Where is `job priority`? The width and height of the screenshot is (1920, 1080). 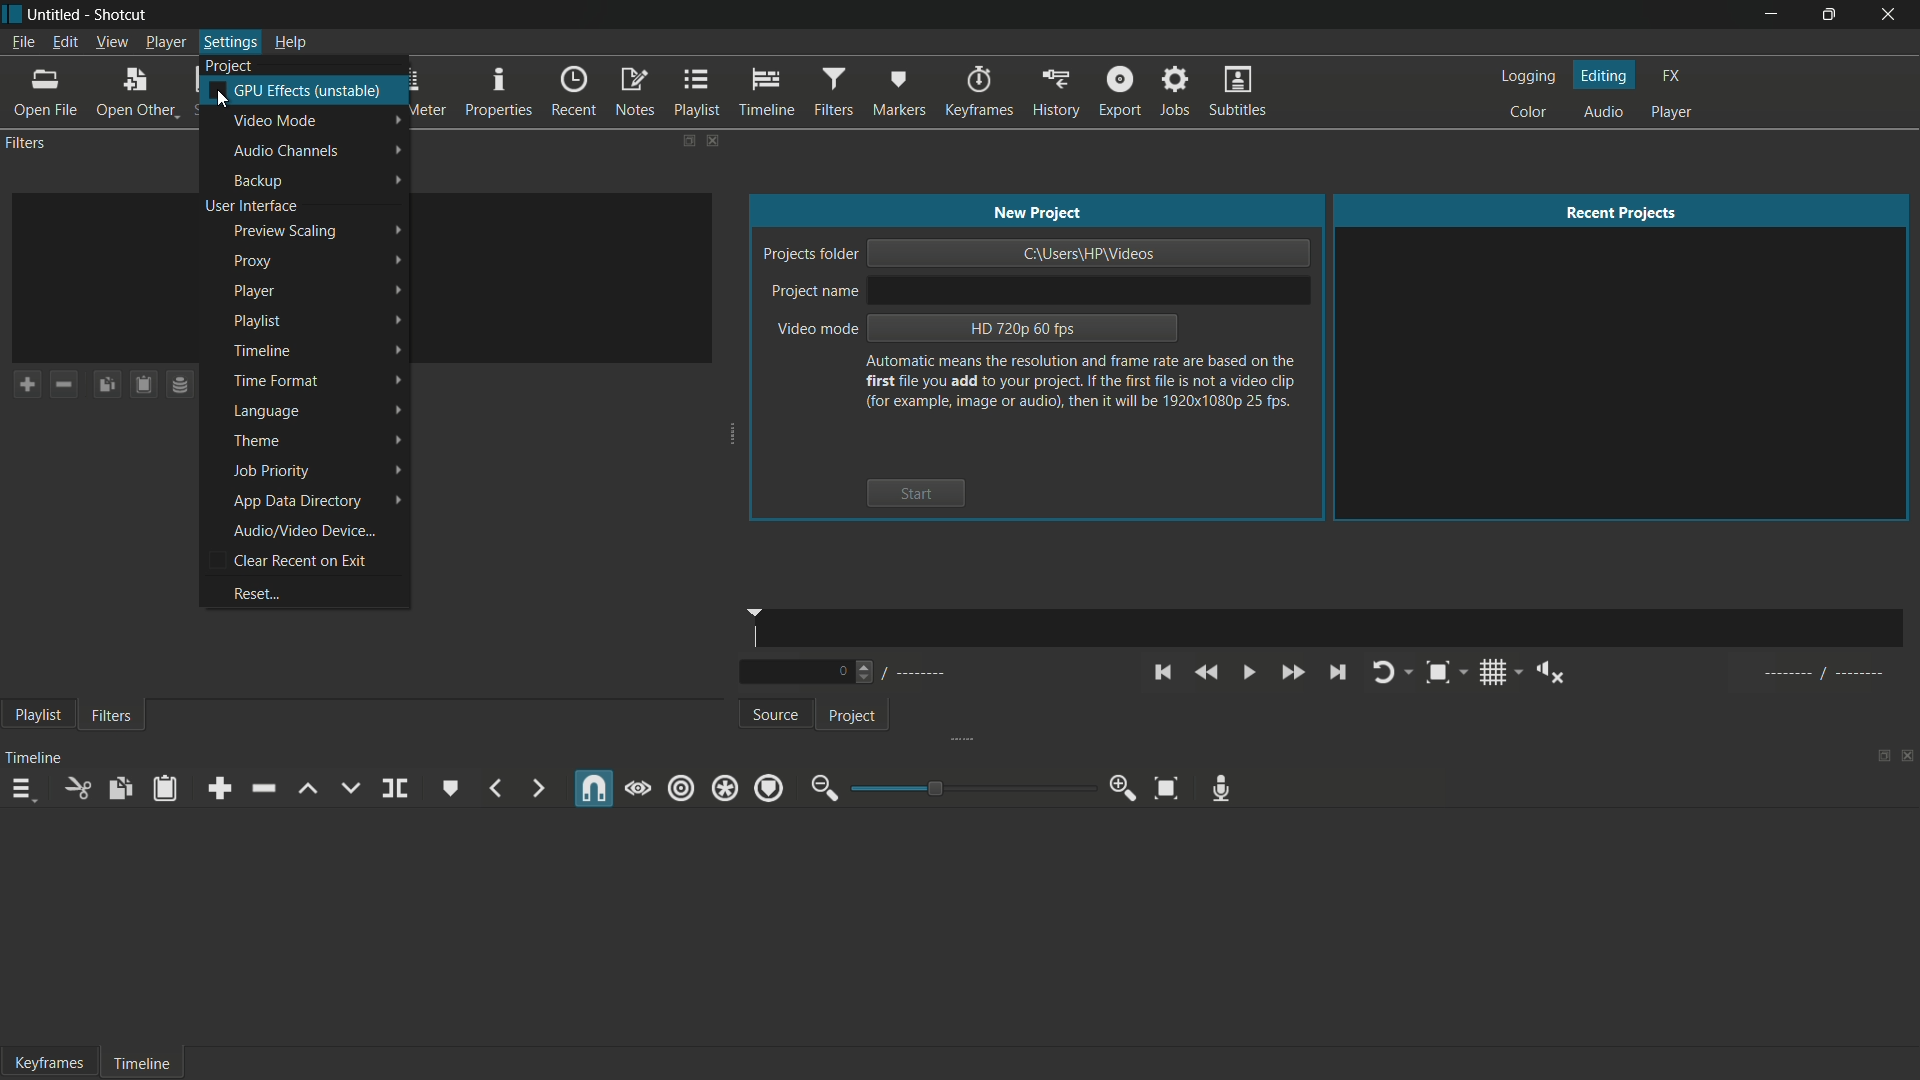
job priority is located at coordinates (270, 472).